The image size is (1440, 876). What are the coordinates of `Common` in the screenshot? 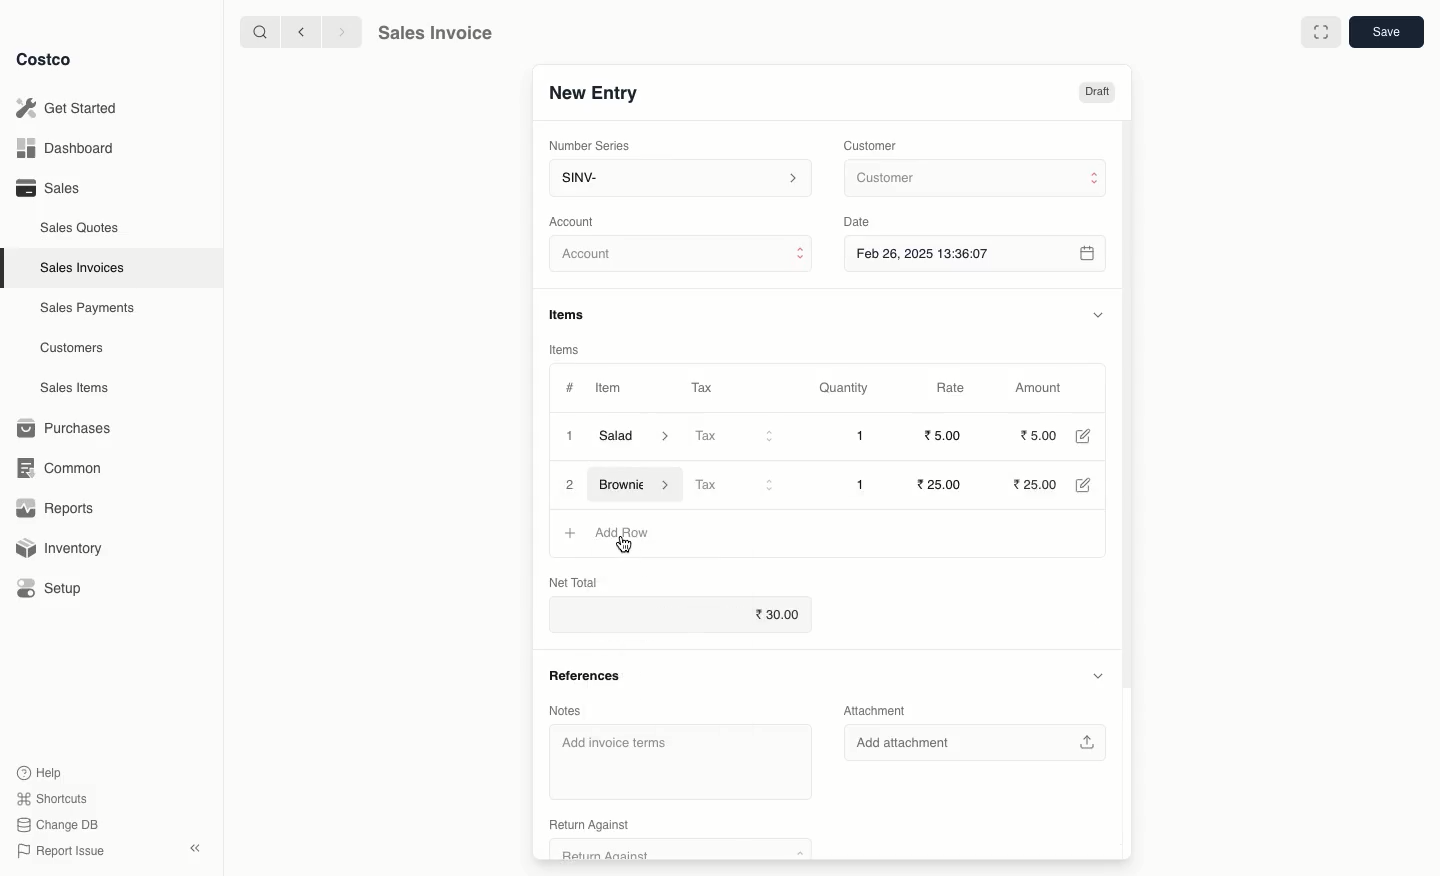 It's located at (68, 468).